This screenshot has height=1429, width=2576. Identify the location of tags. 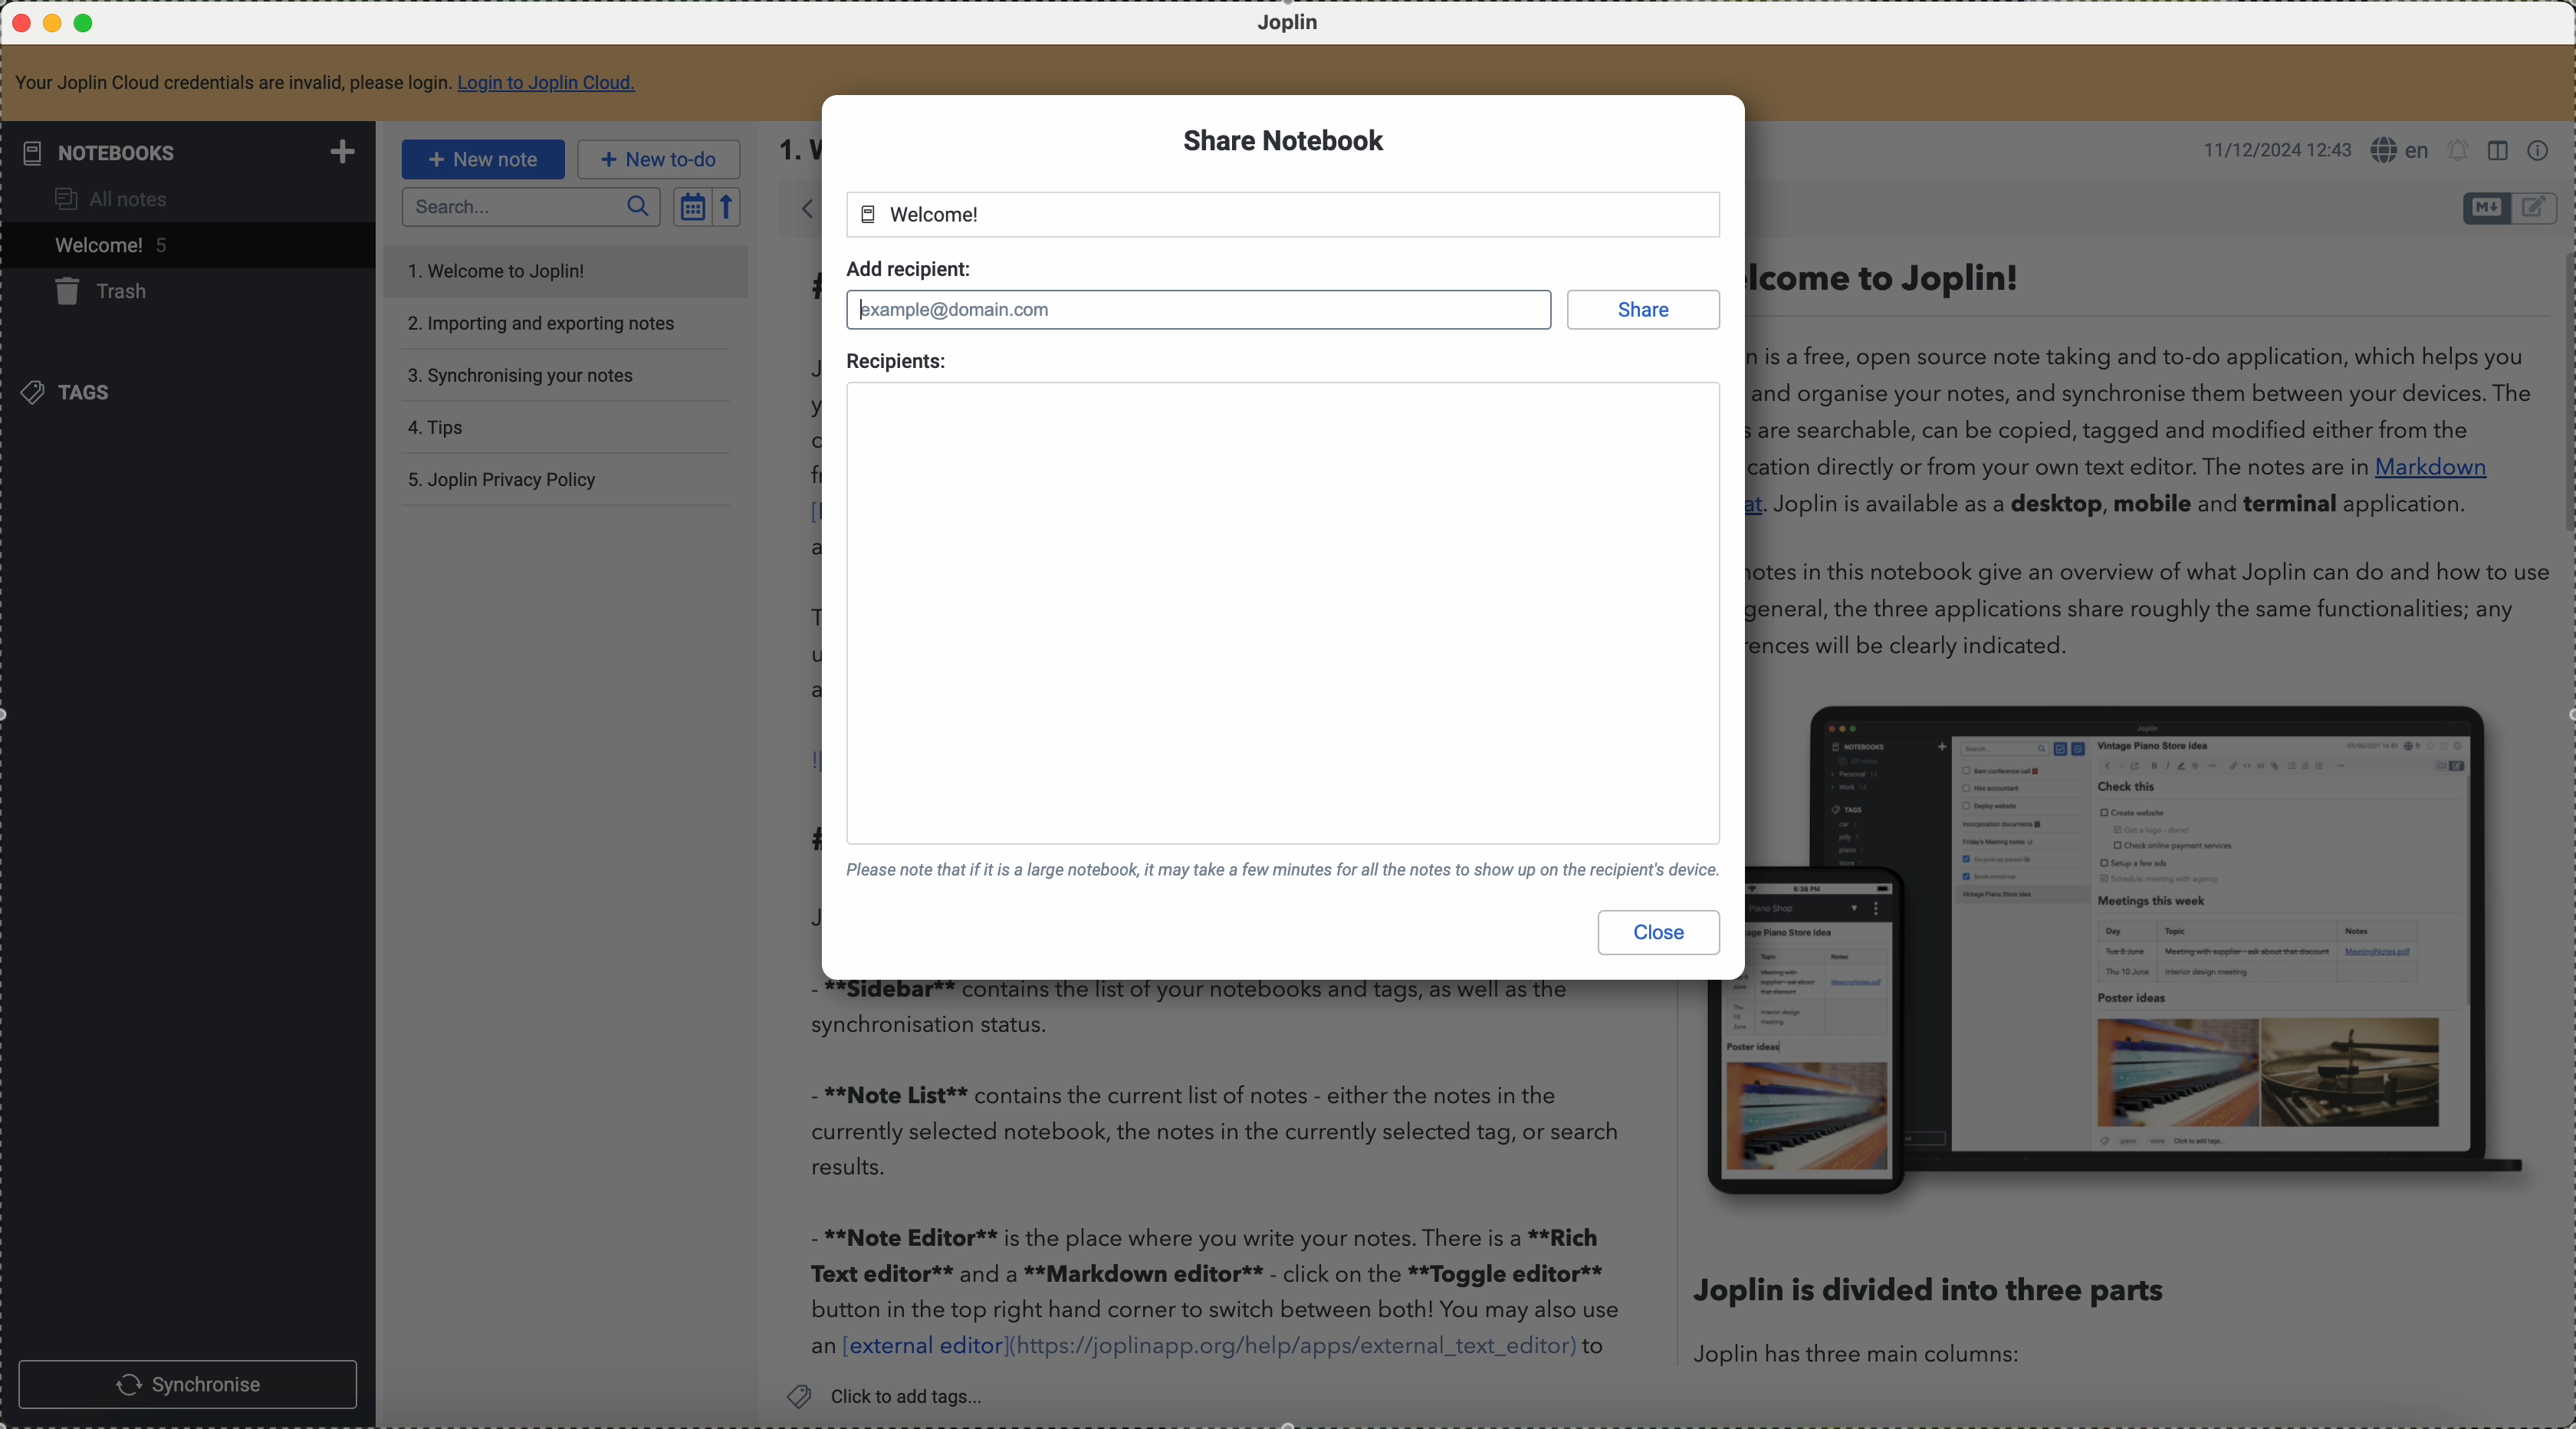
(79, 395).